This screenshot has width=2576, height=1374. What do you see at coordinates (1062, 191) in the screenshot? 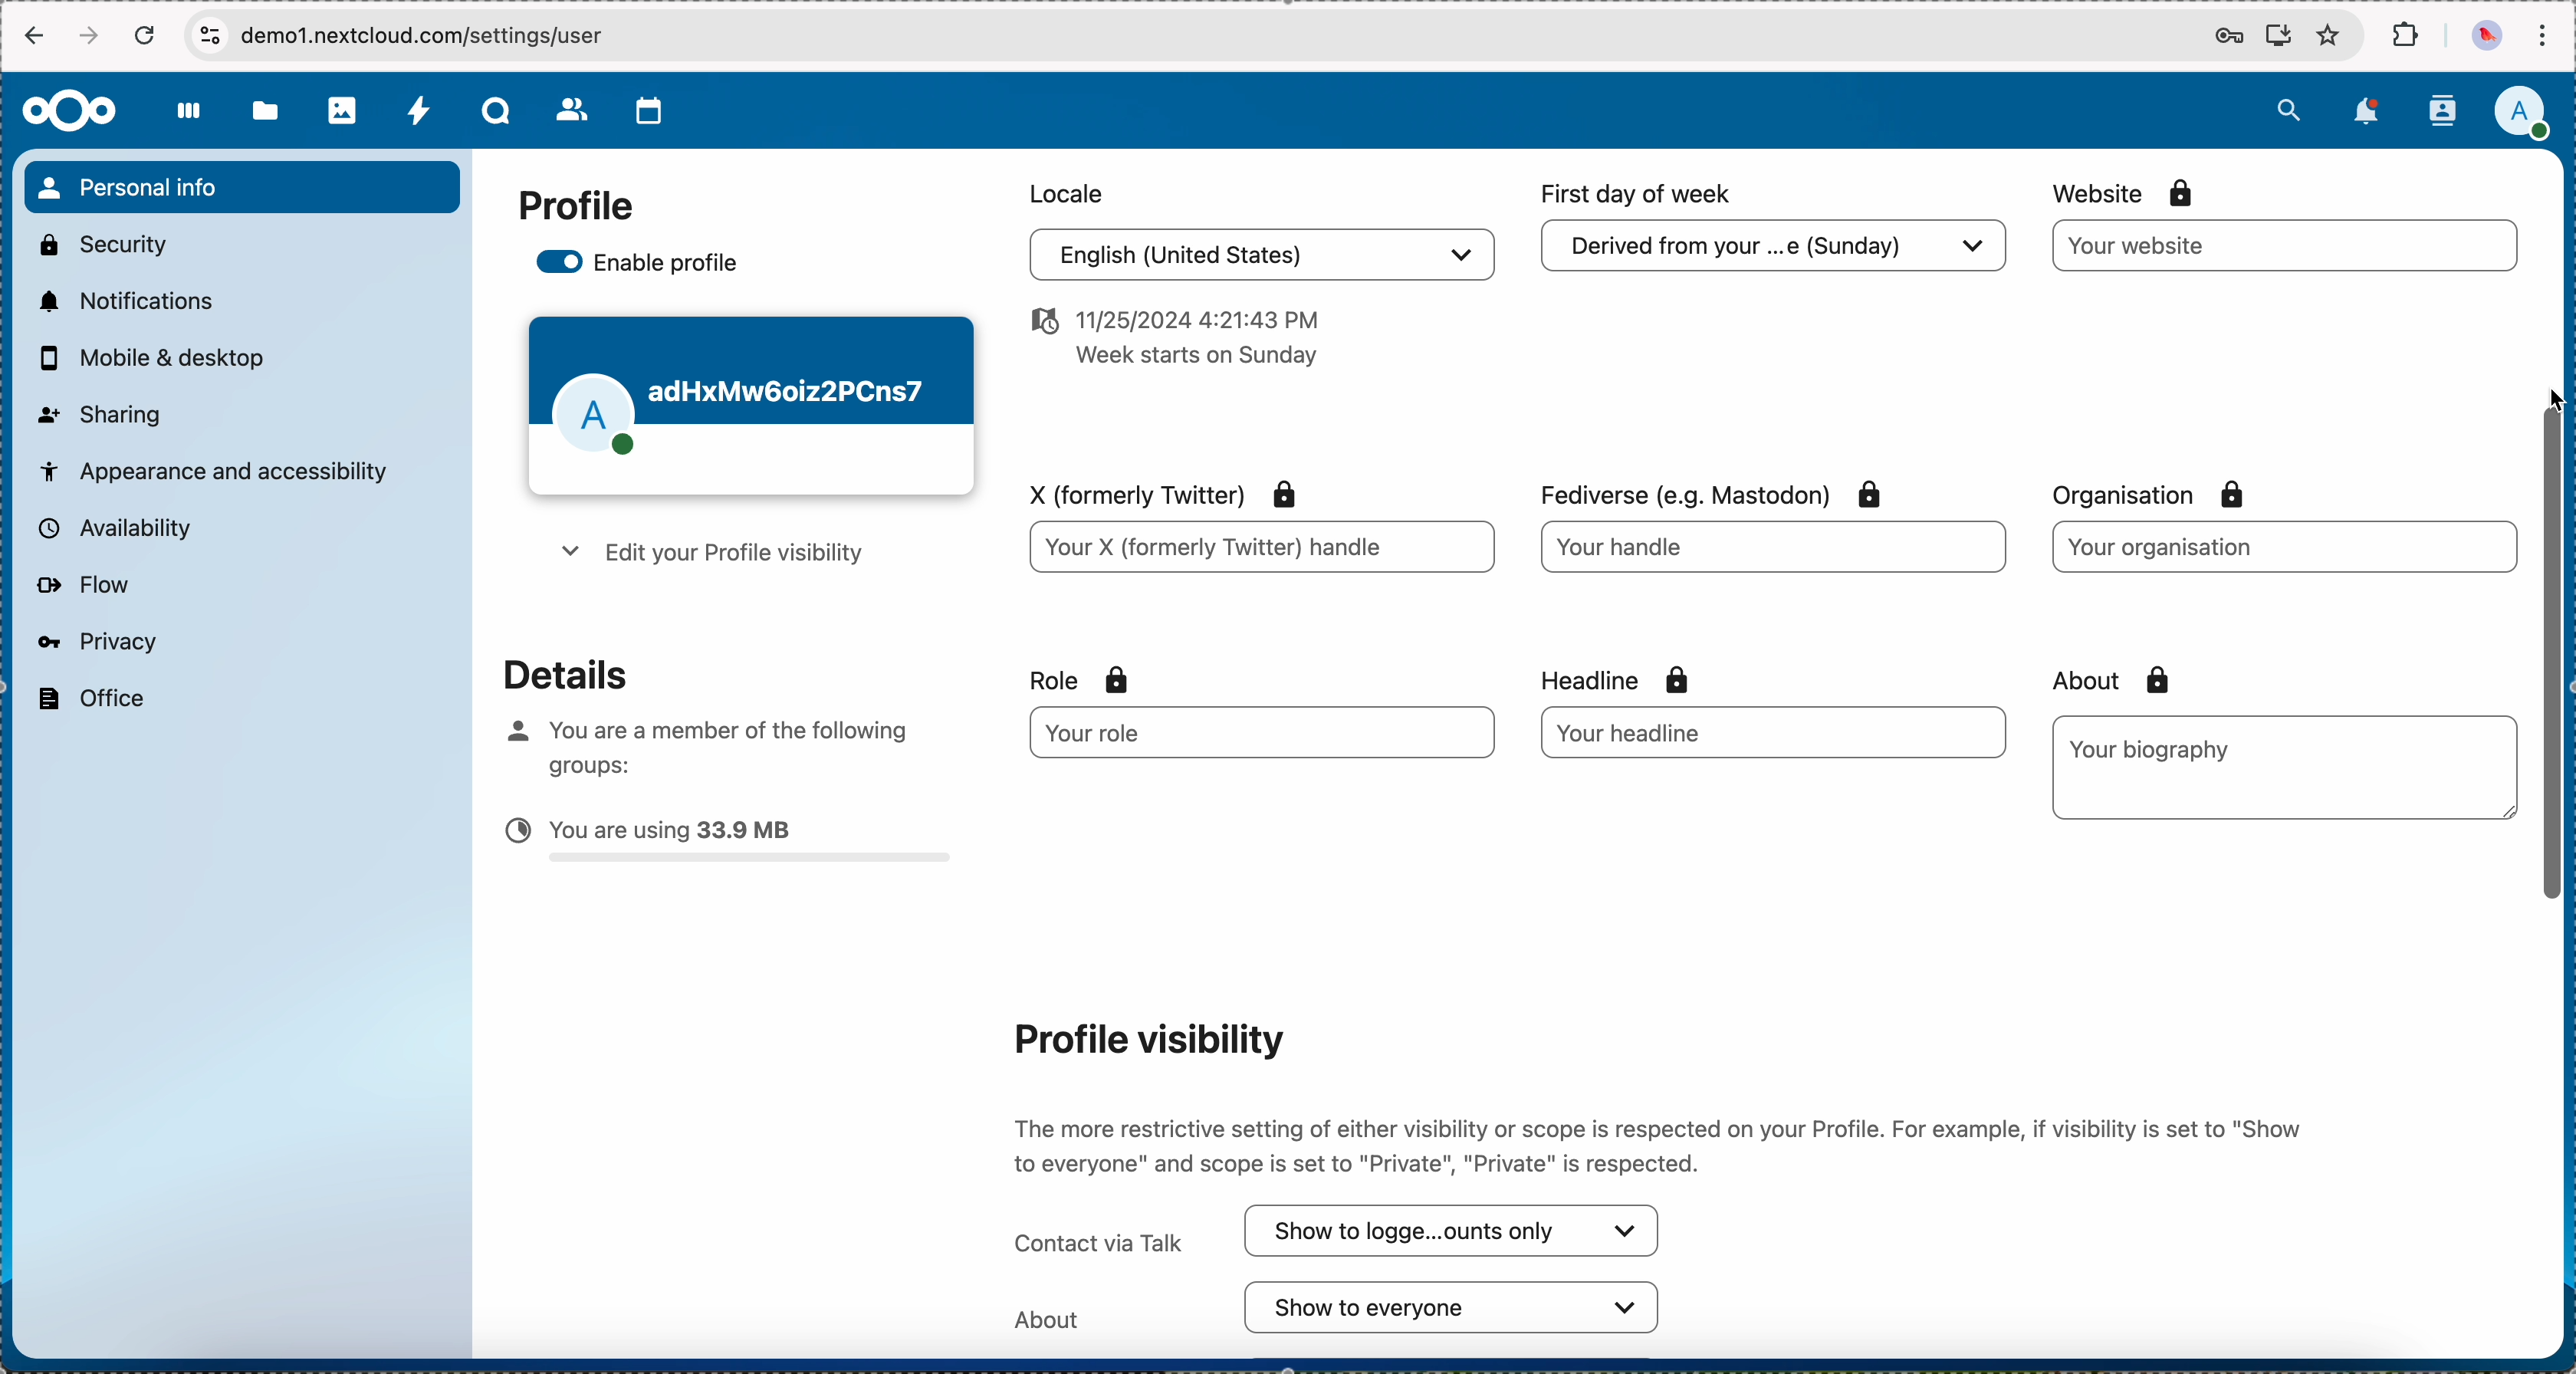
I see `locale` at bounding box center [1062, 191].